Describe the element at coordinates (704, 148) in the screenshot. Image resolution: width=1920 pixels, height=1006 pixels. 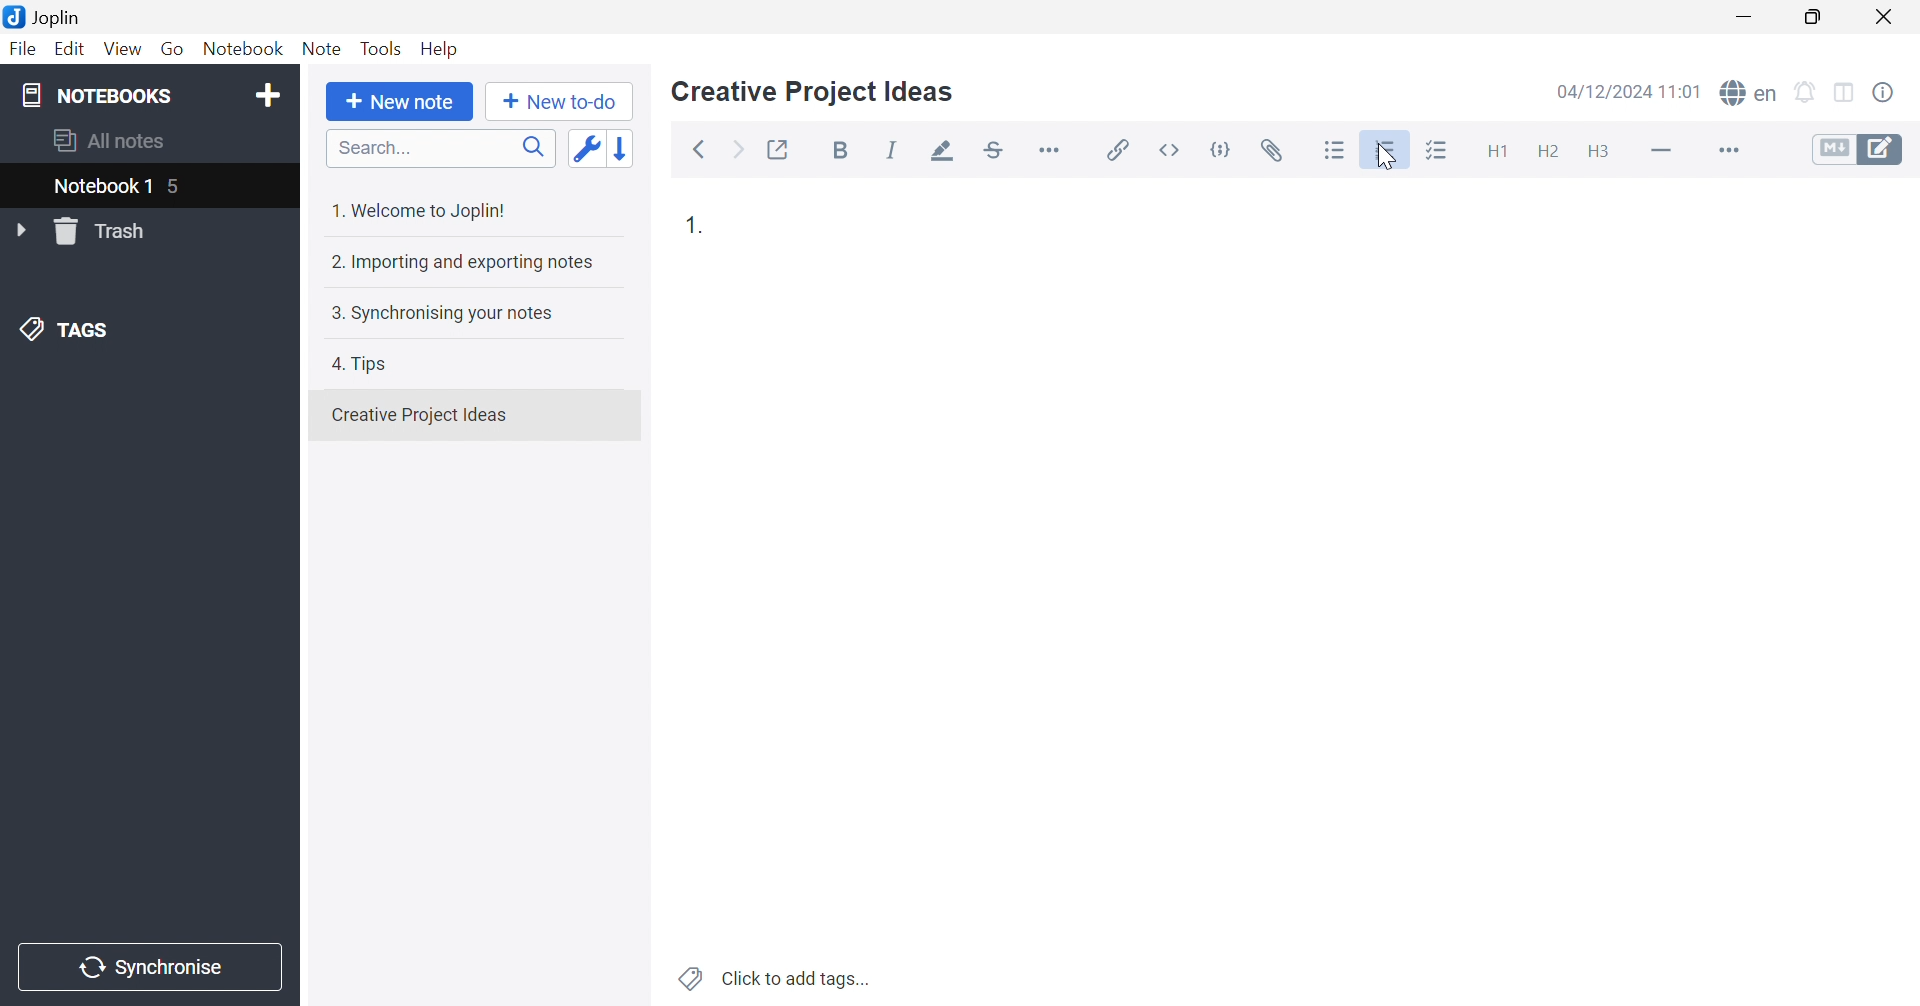
I see `Back` at that location.